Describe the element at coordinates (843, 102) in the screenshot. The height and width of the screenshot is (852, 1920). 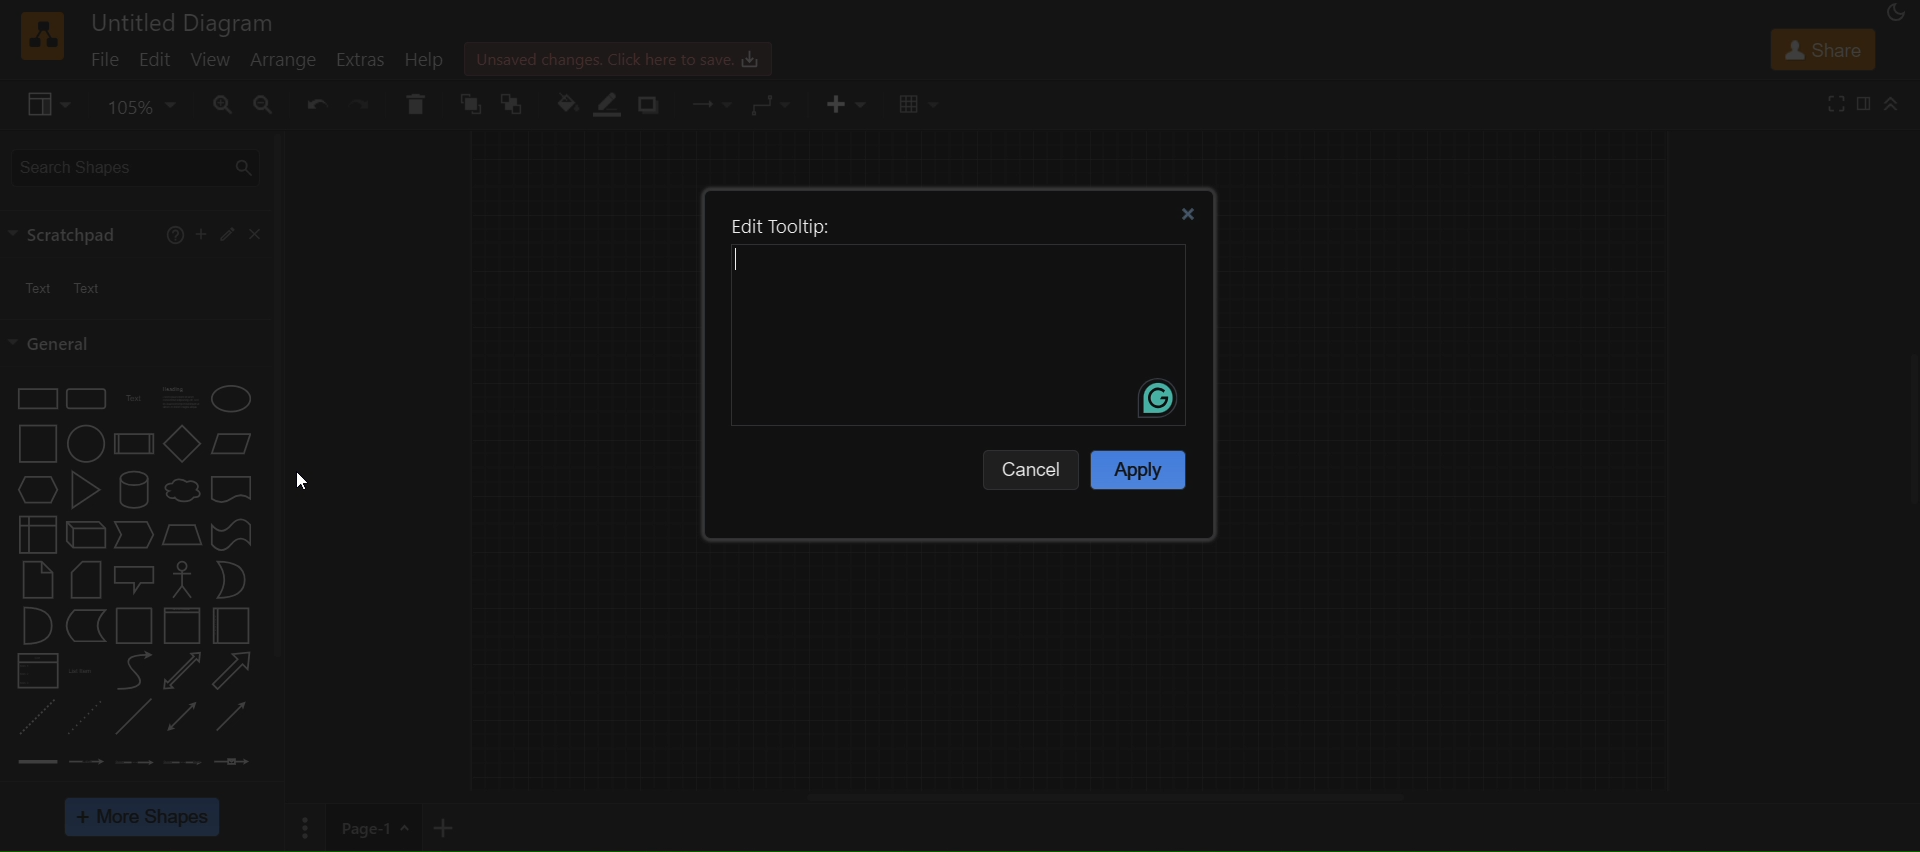
I see `insert` at that location.